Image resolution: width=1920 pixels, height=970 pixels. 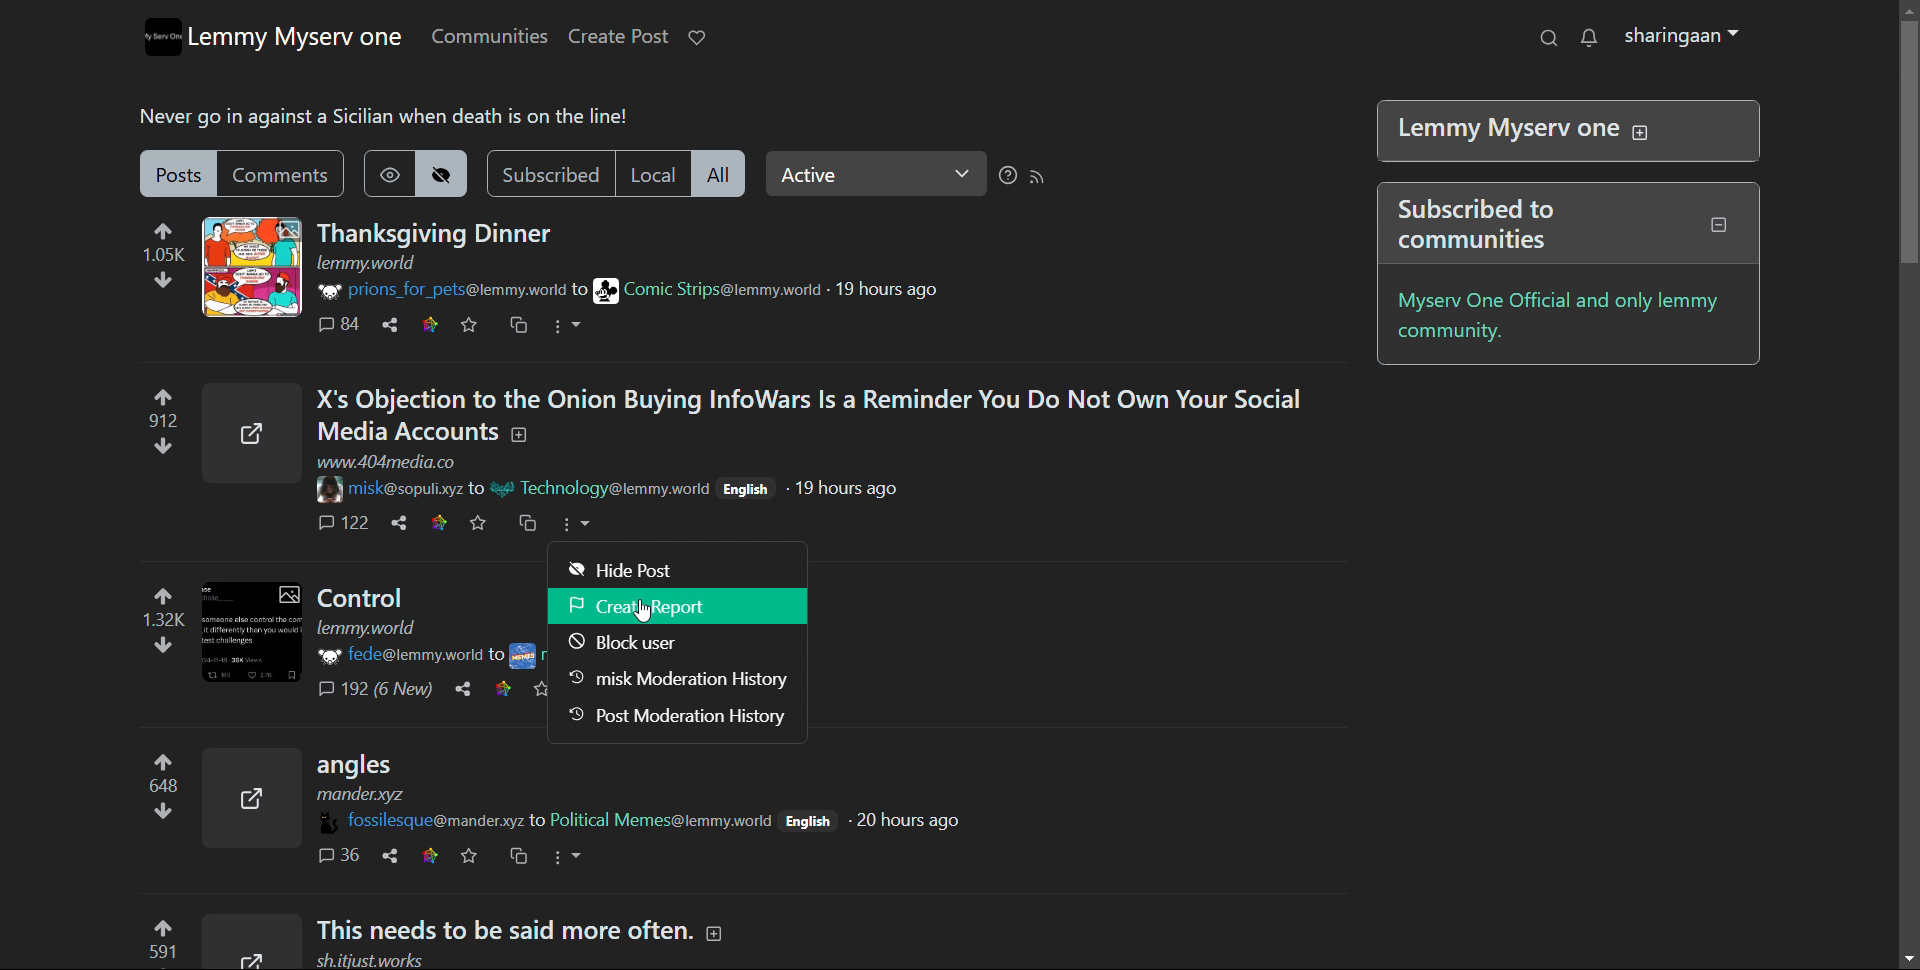 I want to click on all, so click(x=722, y=175).